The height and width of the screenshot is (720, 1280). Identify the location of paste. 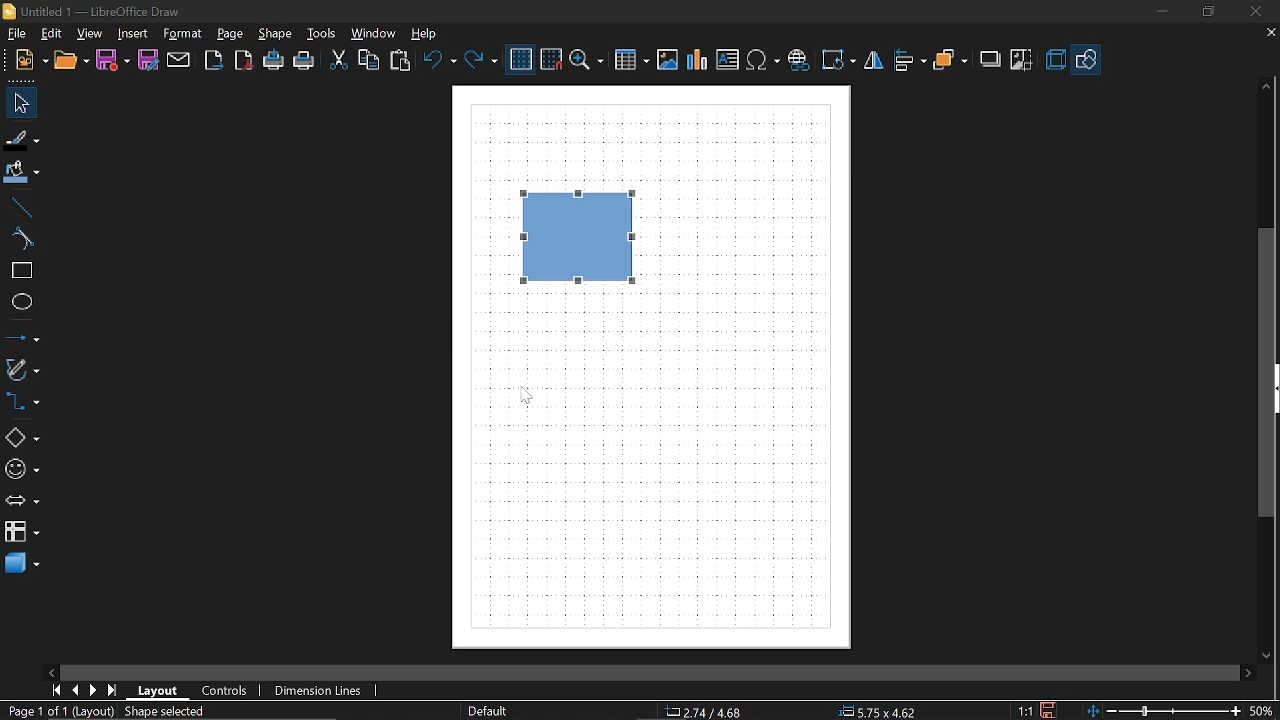
(401, 61).